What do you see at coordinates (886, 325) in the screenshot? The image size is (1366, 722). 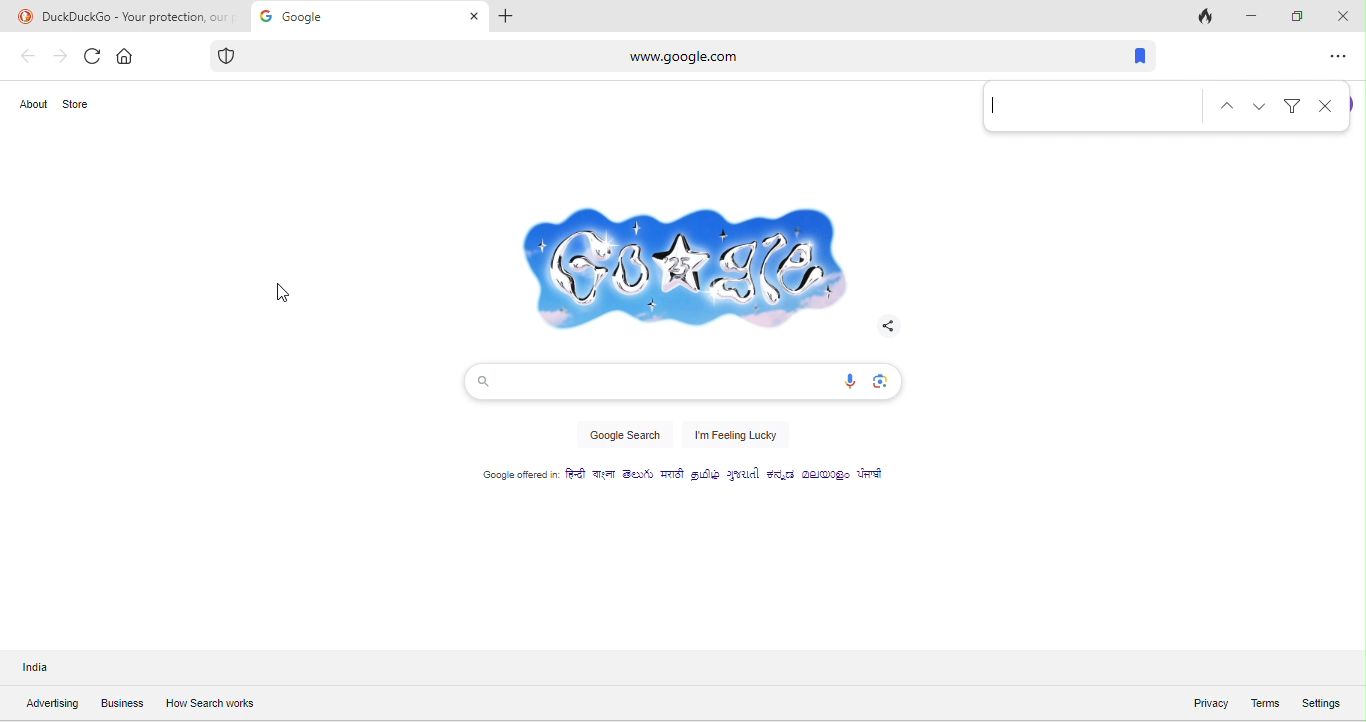 I see `Share` at bounding box center [886, 325].